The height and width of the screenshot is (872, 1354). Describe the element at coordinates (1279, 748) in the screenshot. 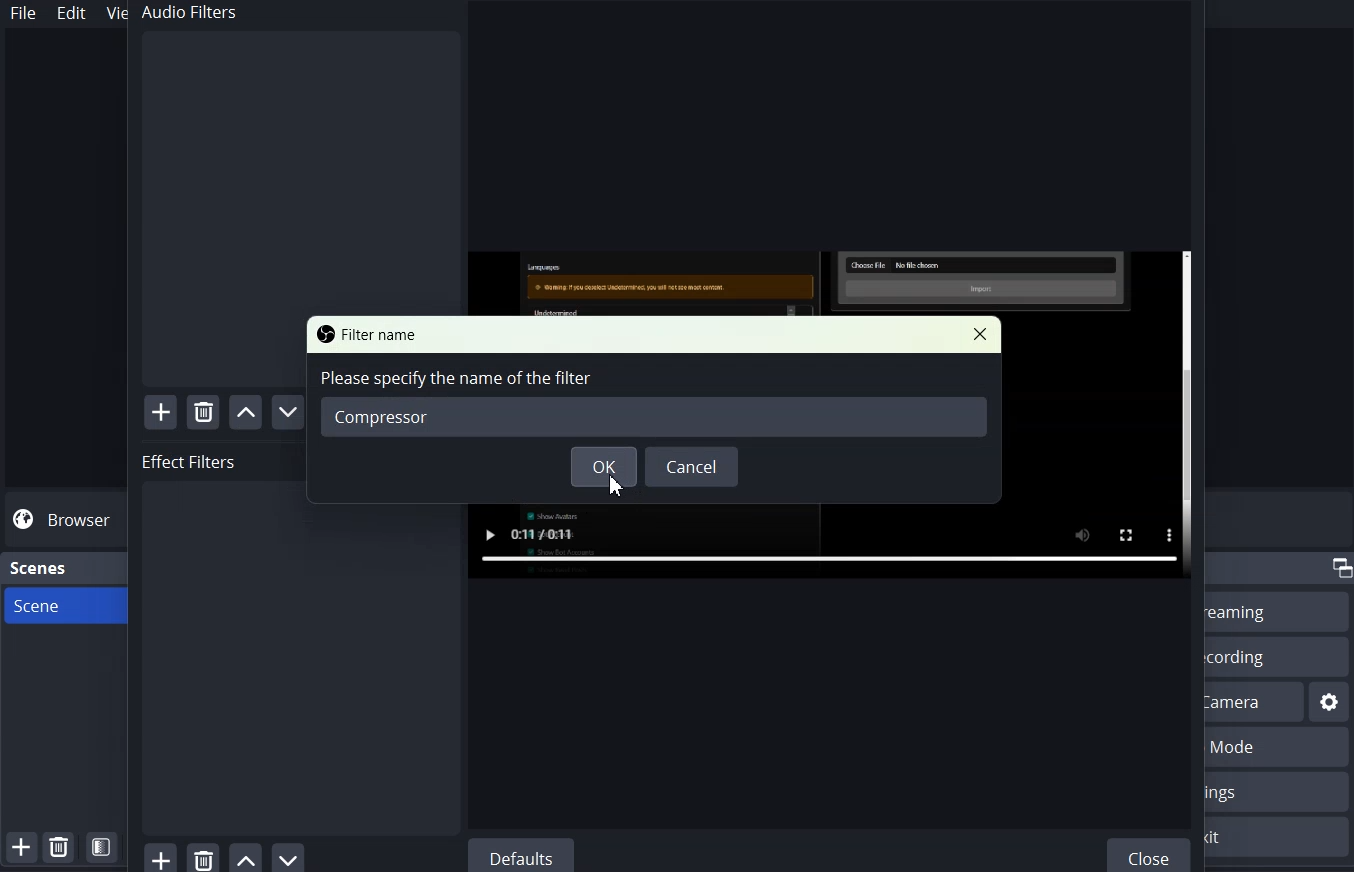

I see `Studio Mode` at that location.